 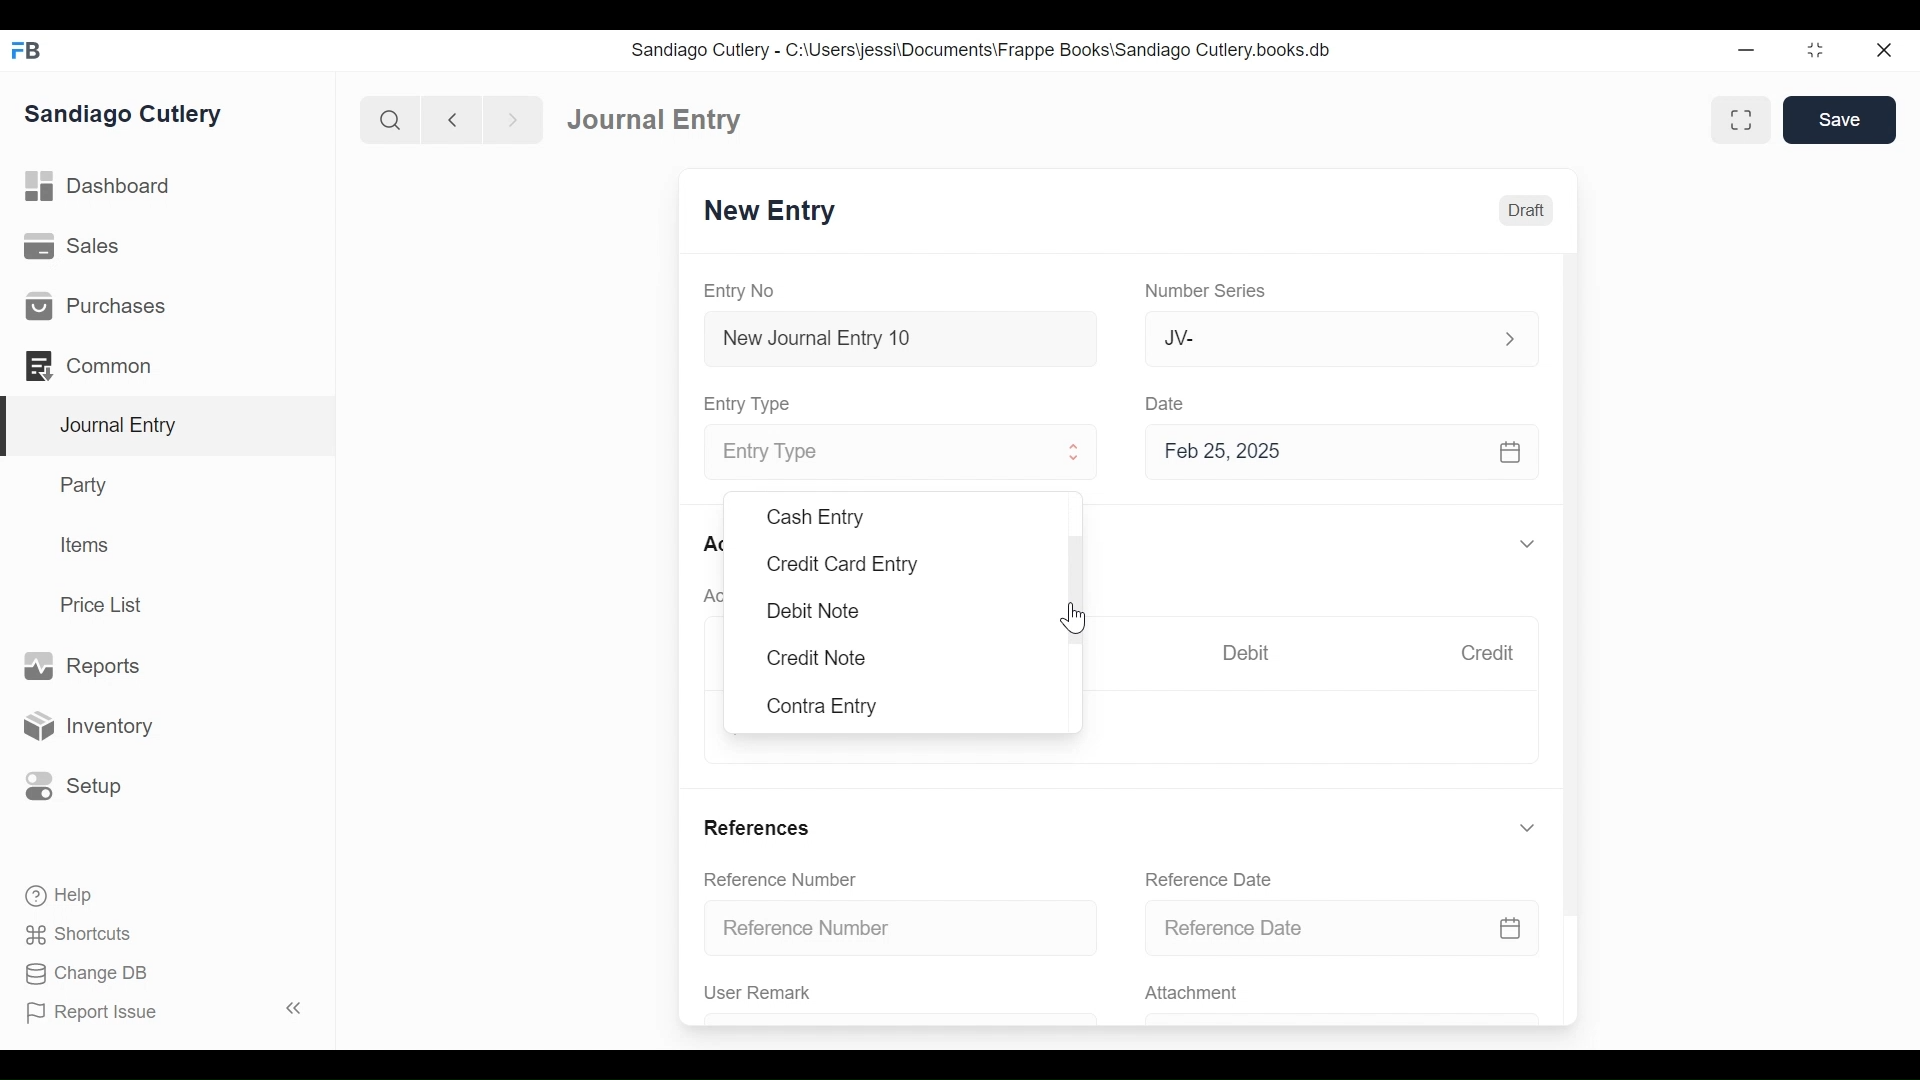 What do you see at coordinates (1527, 211) in the screenshot?
I see `Draft` at bounding box center [1527, 211].